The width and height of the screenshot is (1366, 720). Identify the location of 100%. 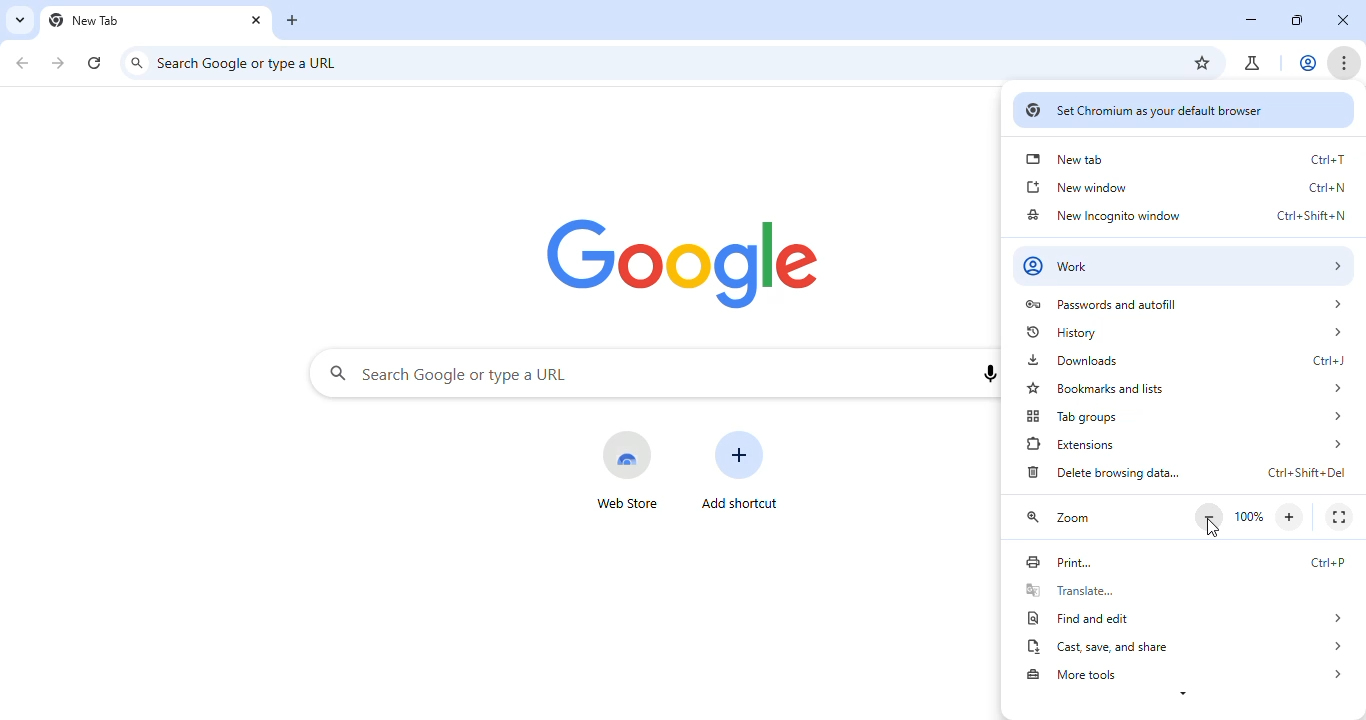
(1249, 517).